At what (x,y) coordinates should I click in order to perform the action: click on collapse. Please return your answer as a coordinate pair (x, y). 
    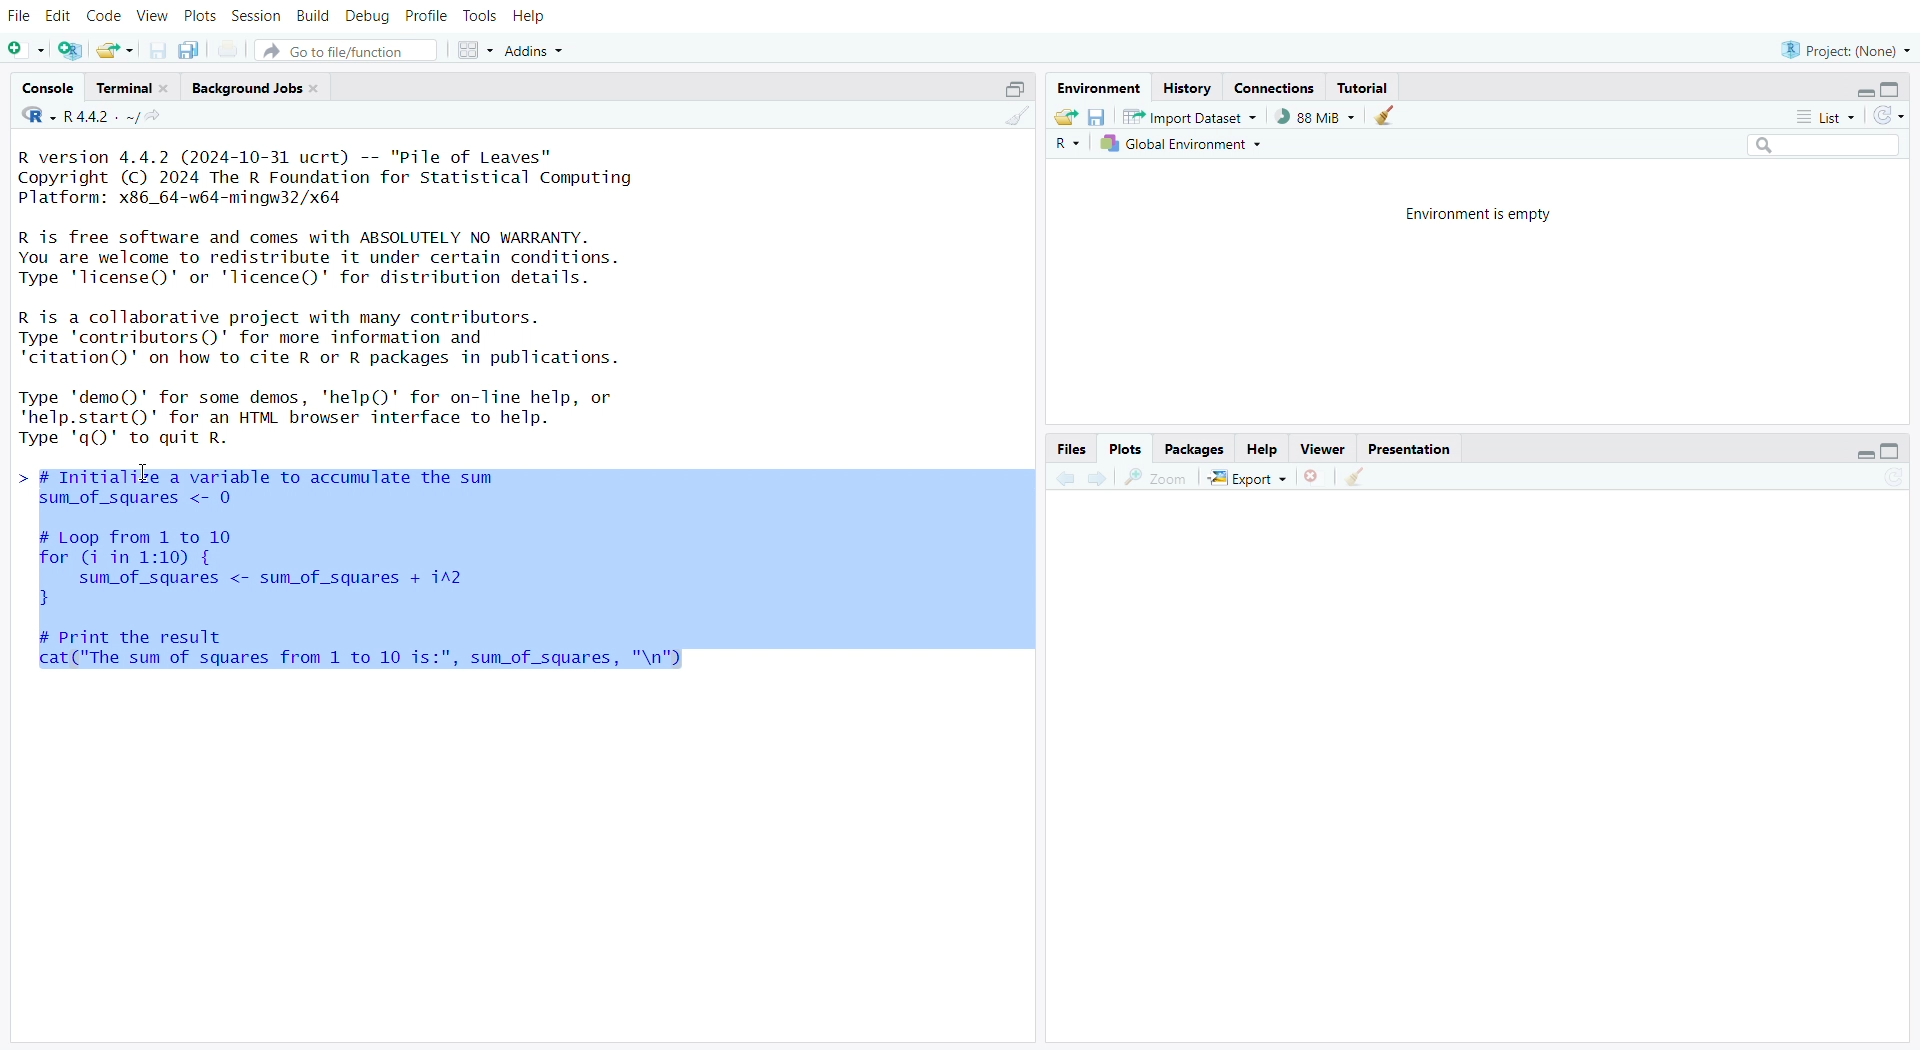
    Looking at the image, I should click on (1894, 90).